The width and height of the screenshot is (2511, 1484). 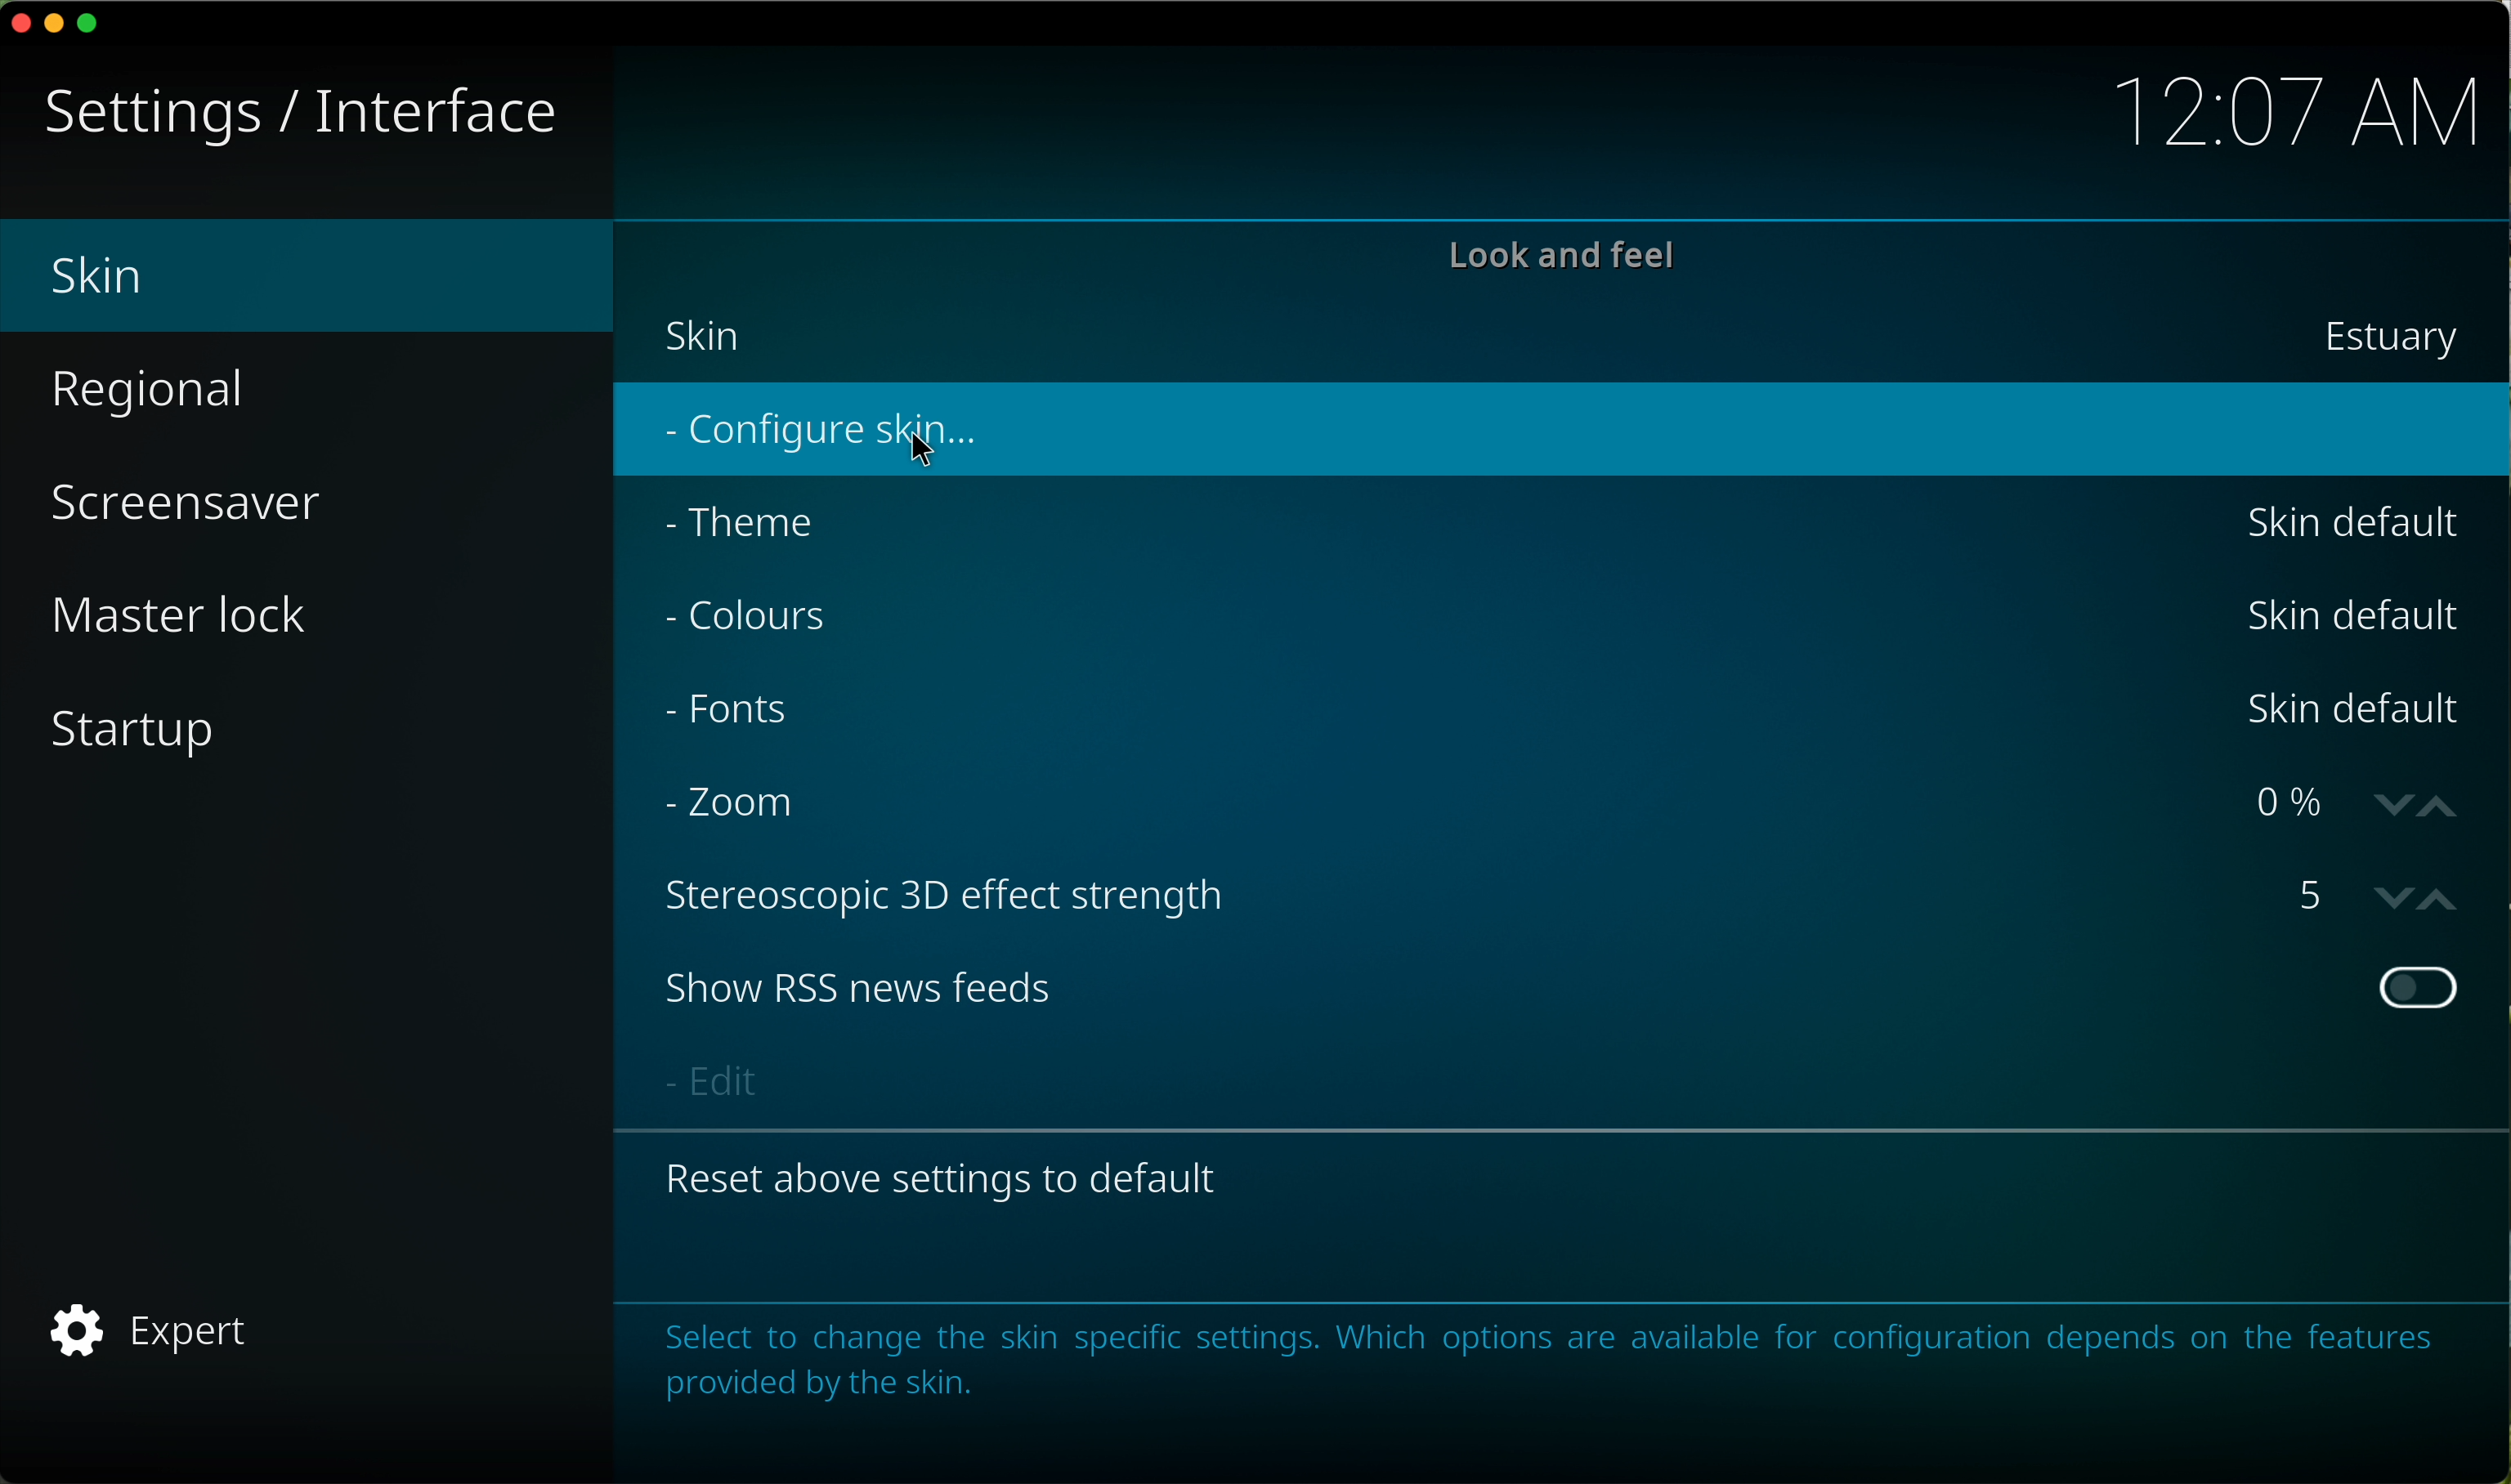 I want to click on 5, so click(x=2316, y=894).